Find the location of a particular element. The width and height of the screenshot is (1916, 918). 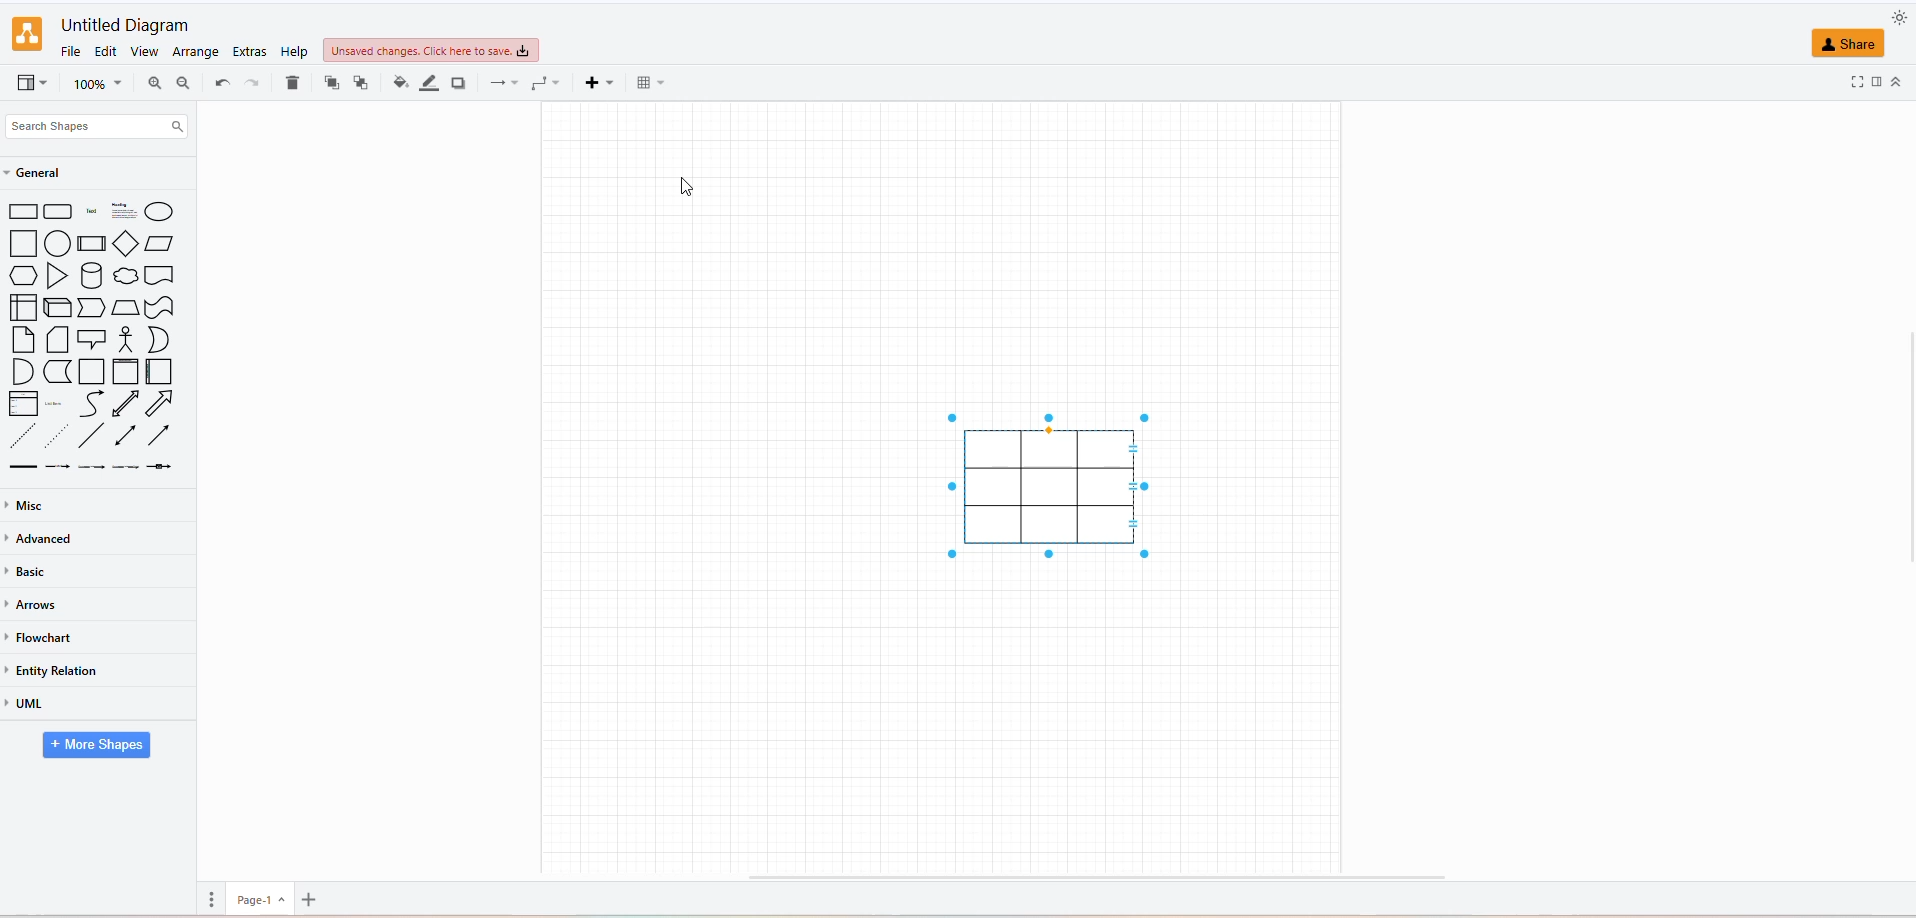

flowchart is located at coordinates (43, 636).